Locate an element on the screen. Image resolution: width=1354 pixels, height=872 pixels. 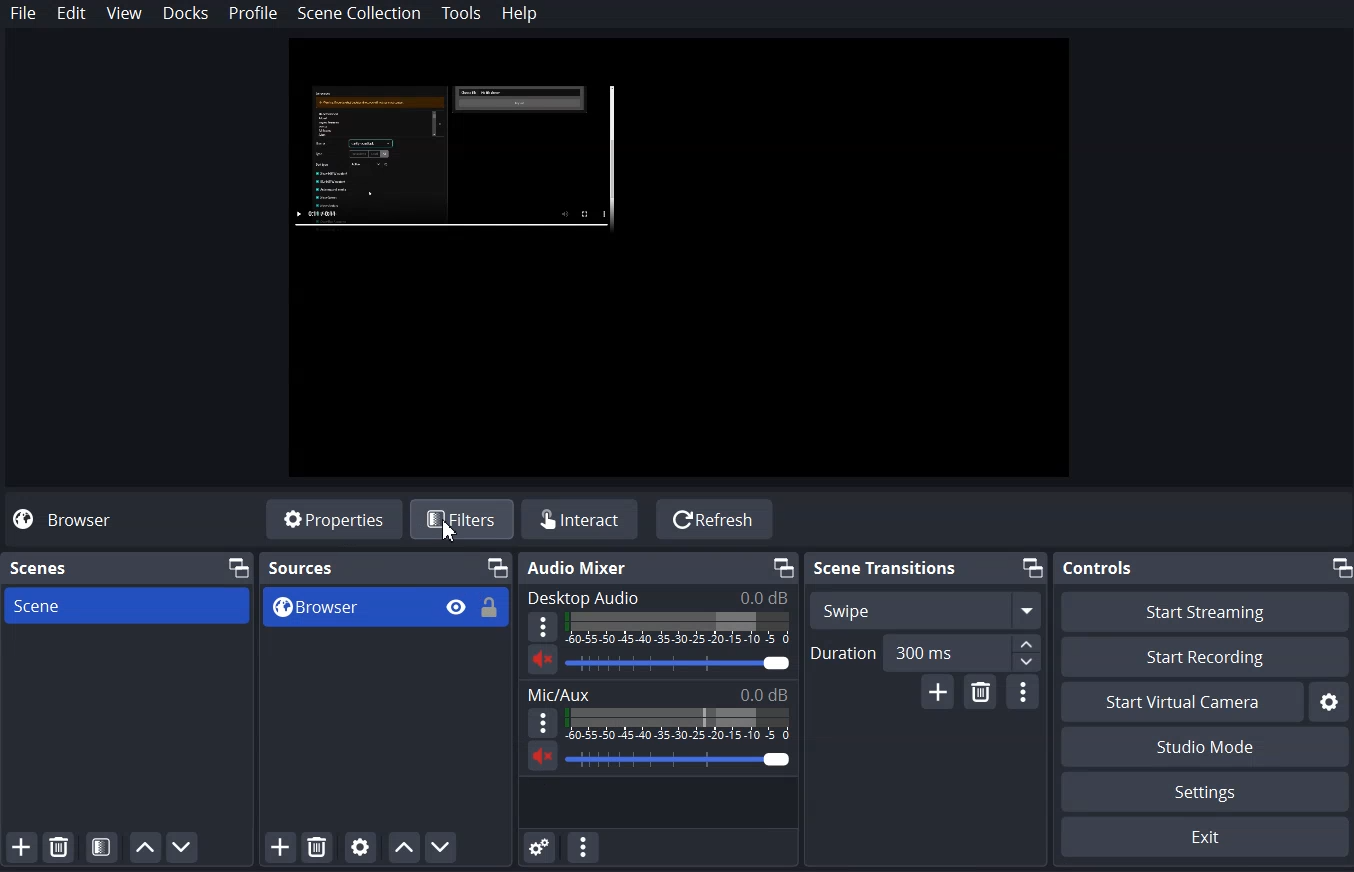
Unlock is located at coordinates (491, 607).